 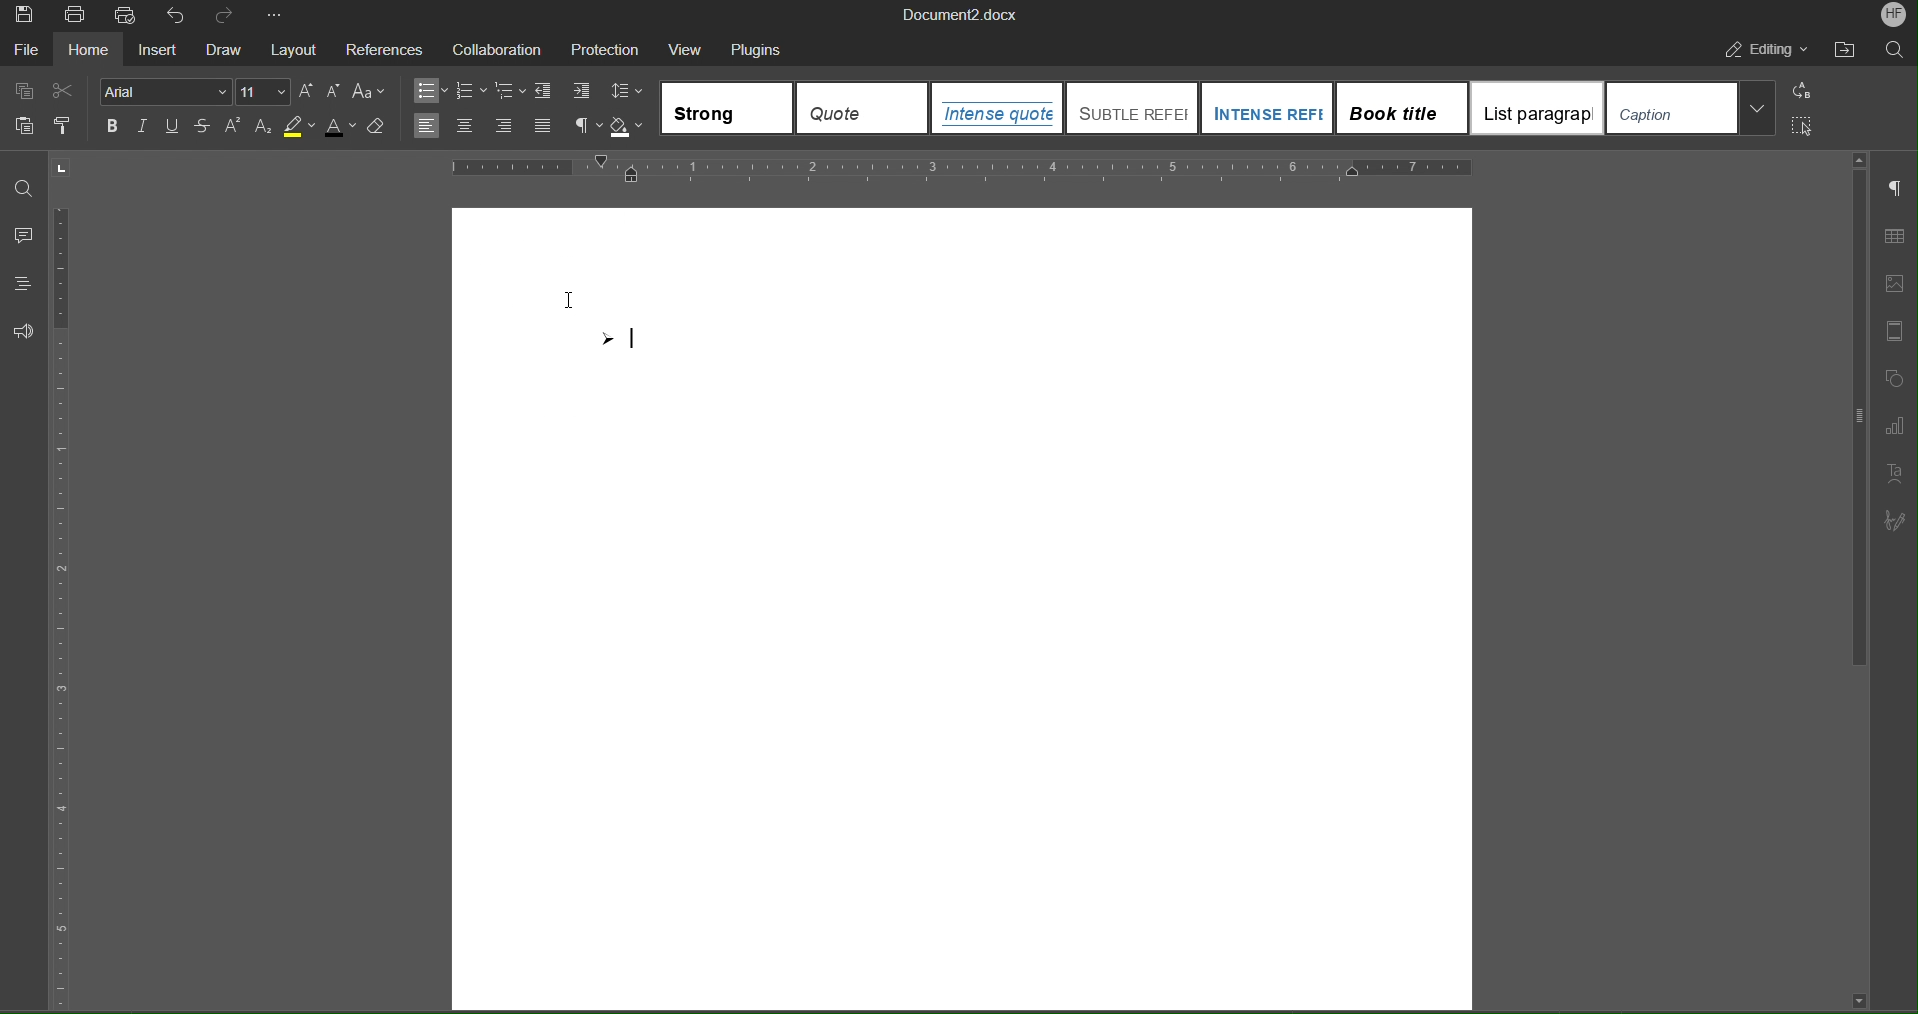 What do you see at coordinates (24, 235) in the screenshot?
I see `Comments` at bounding box center [24, 235].